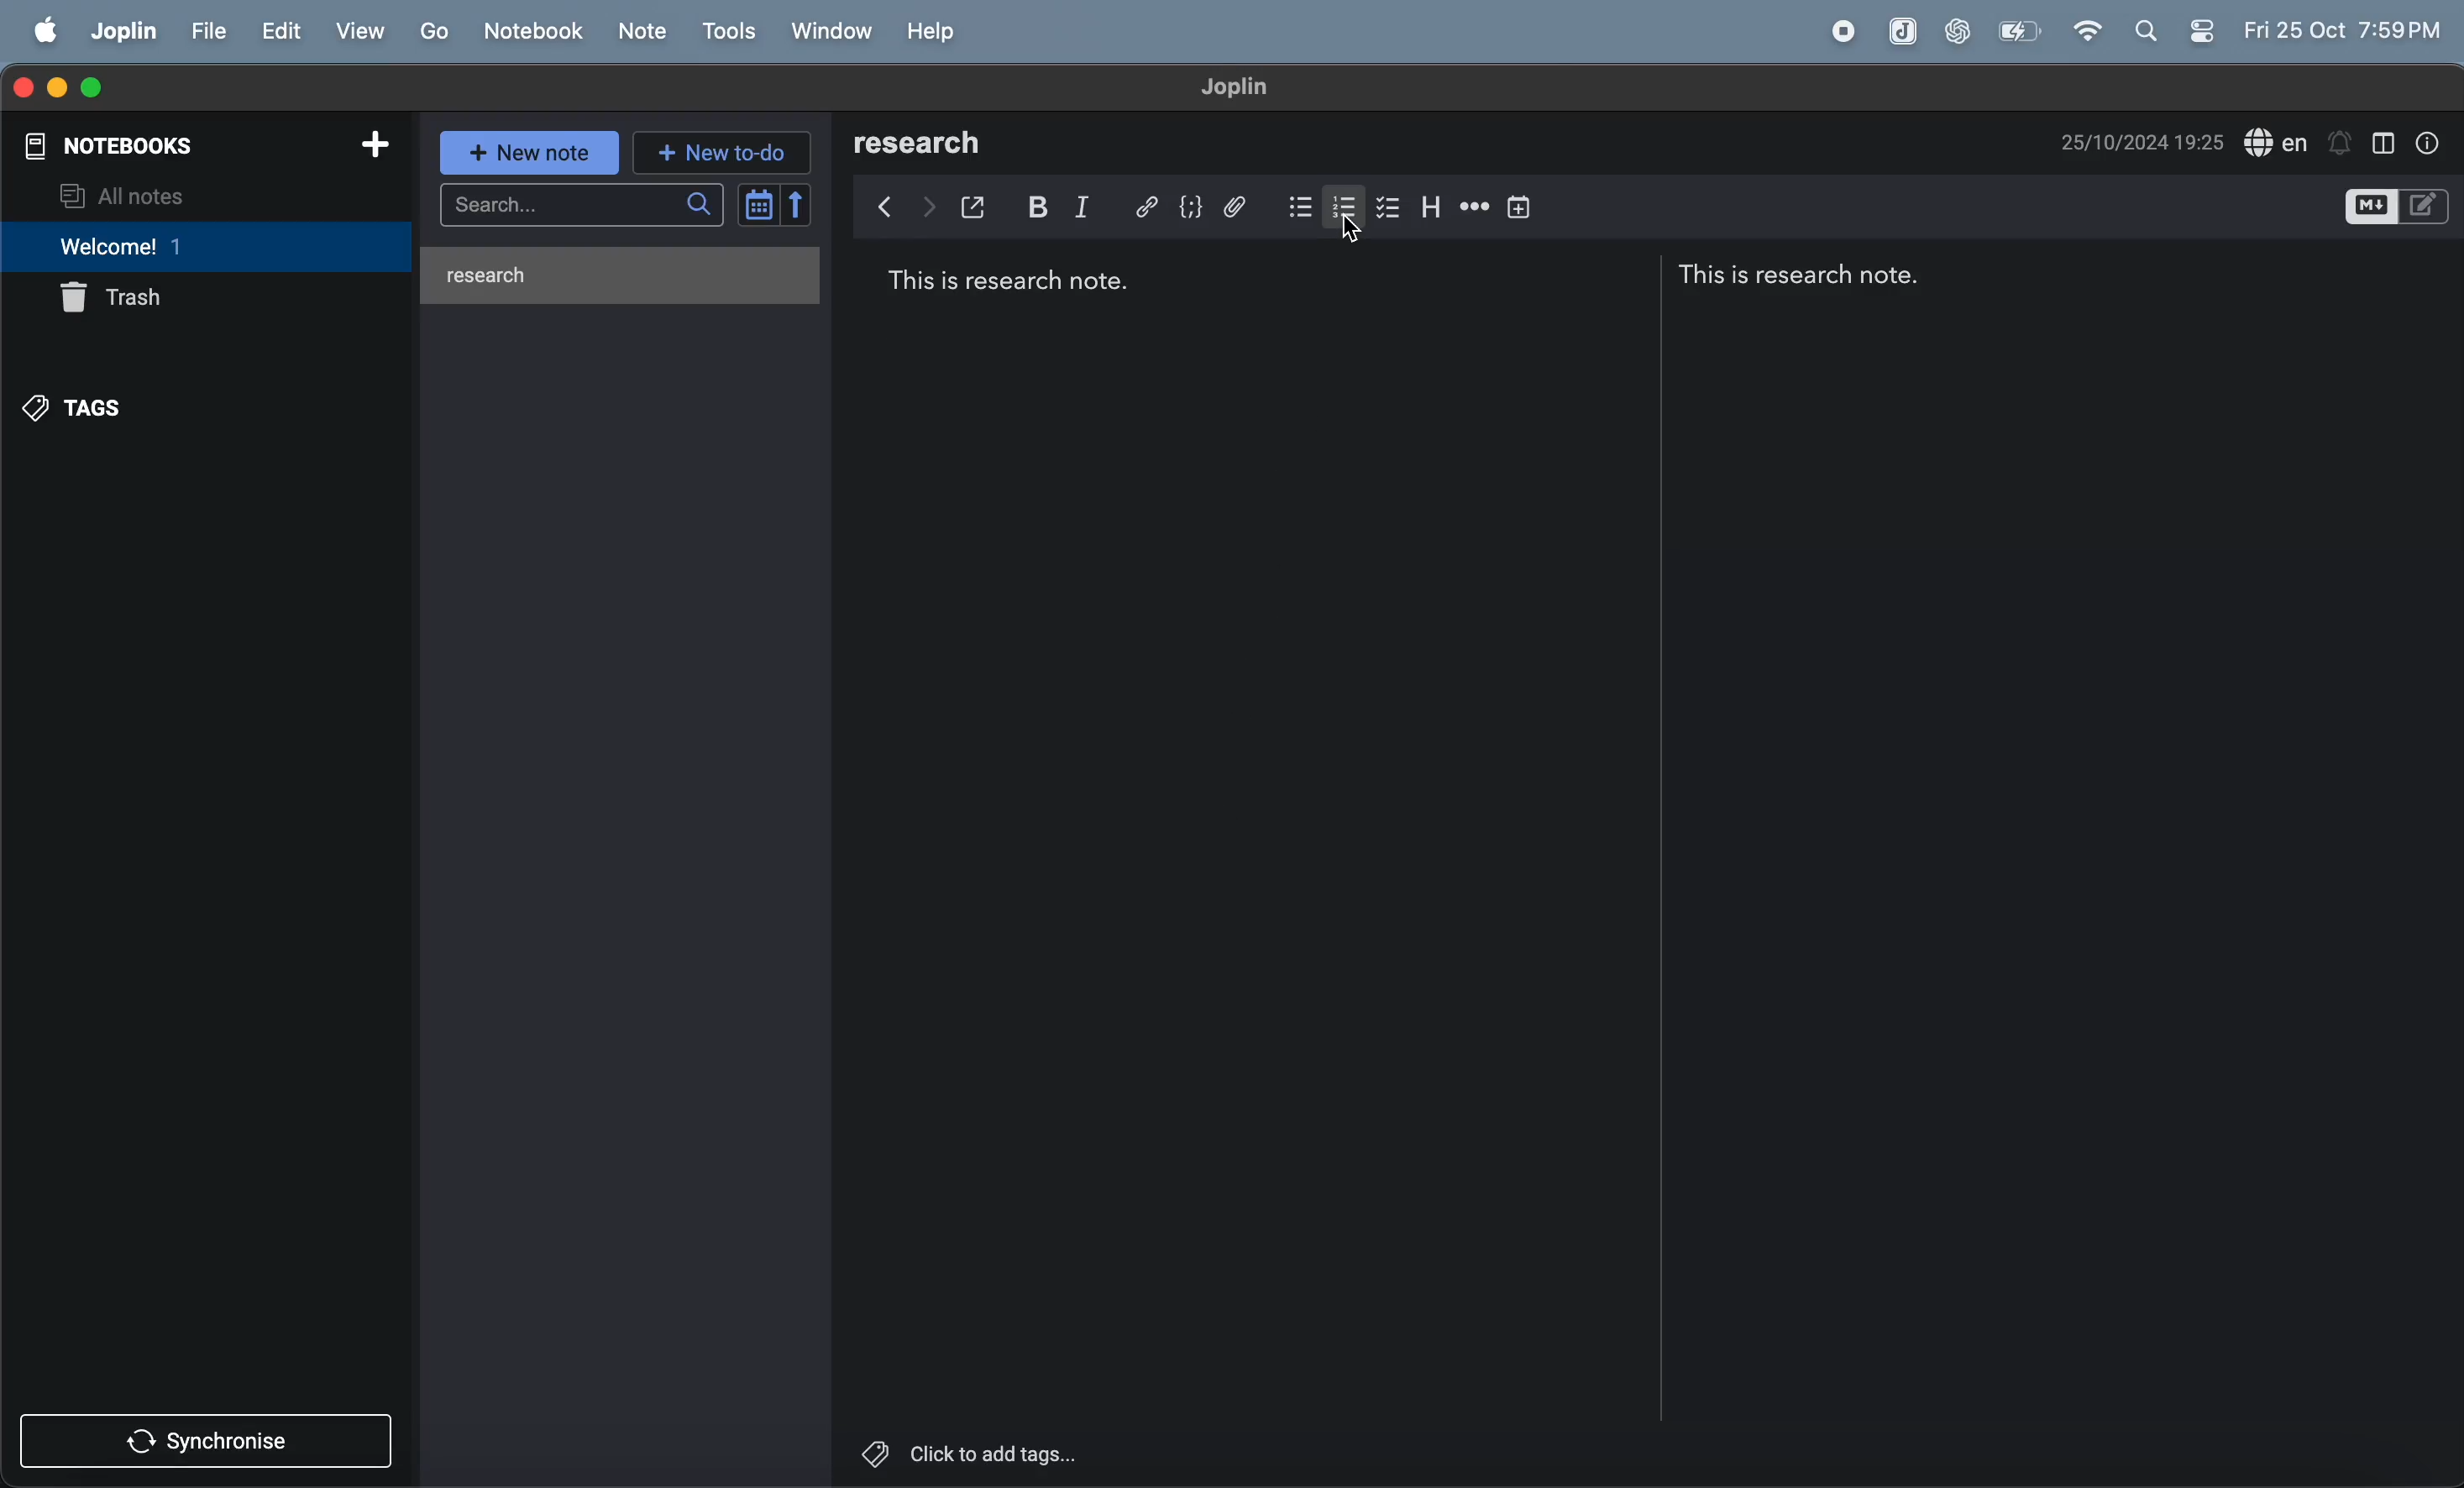  What do you see at coordinates (1241, 206) in the screenshot?
I see `attach file` at bounding box center [1241, 206].